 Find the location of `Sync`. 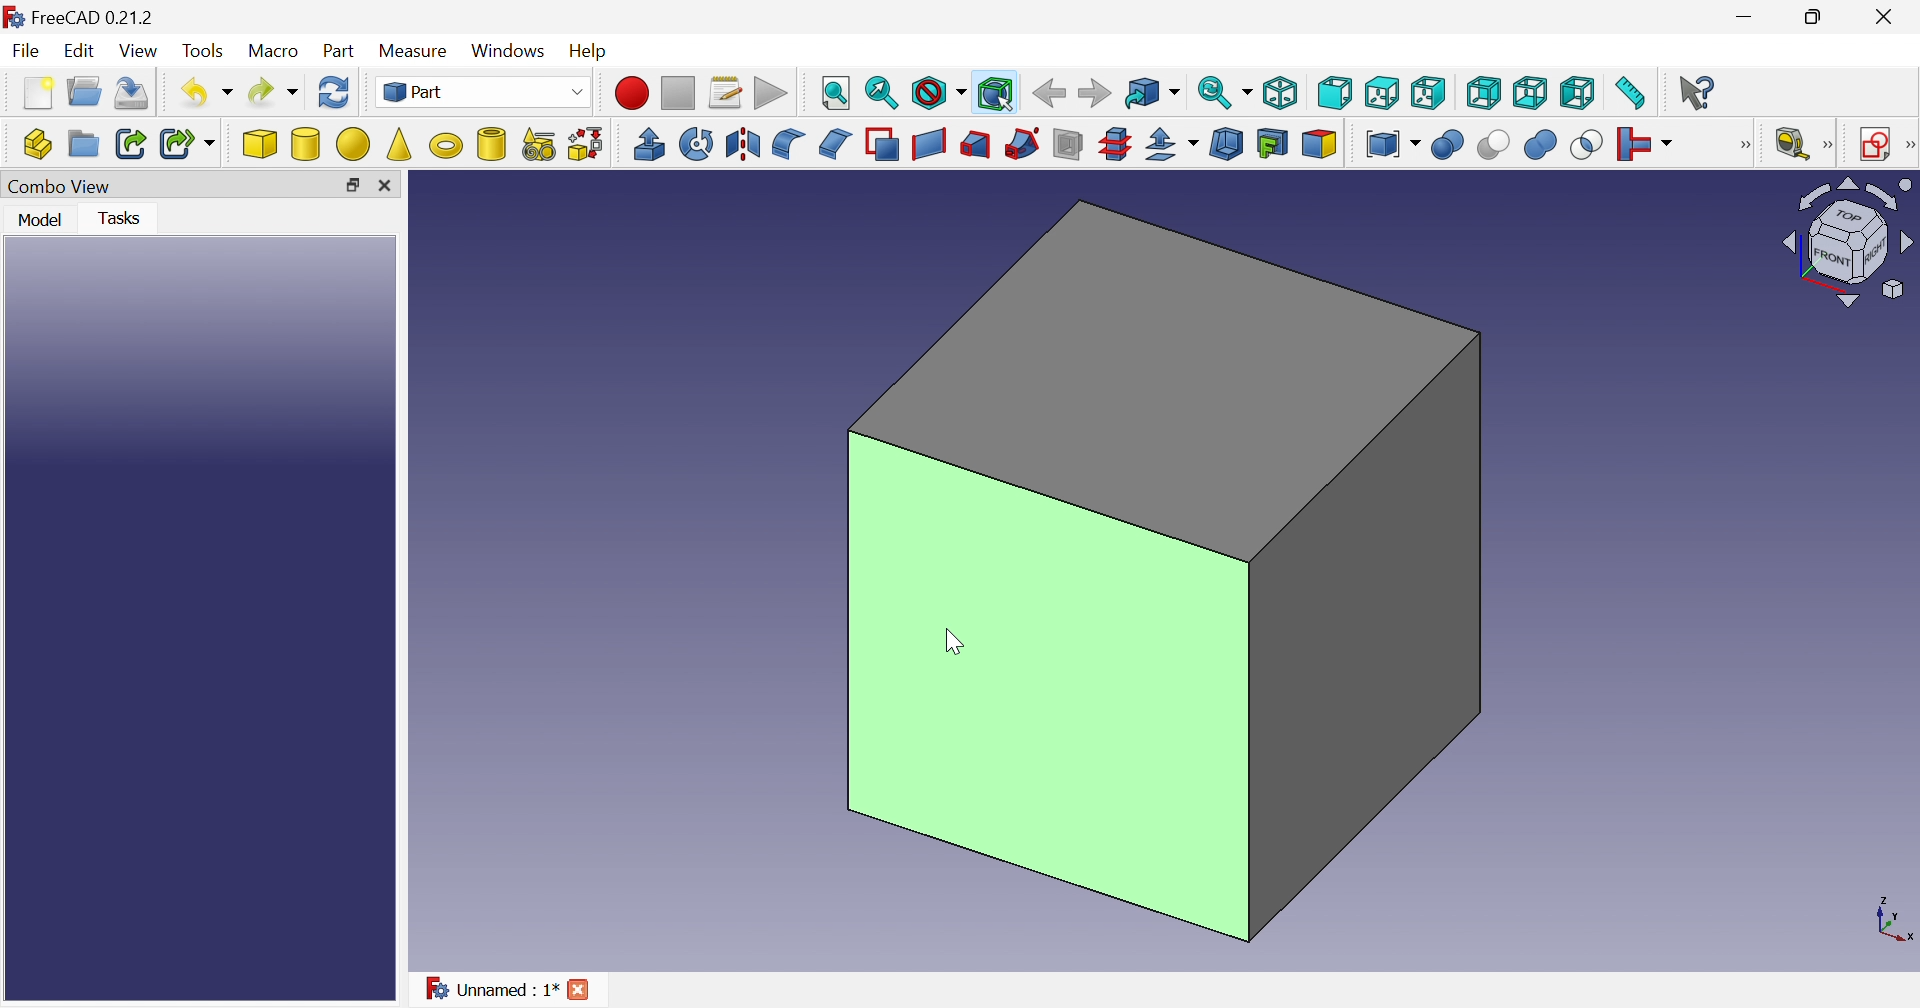

Sync is located at coordinates (1227, 92).